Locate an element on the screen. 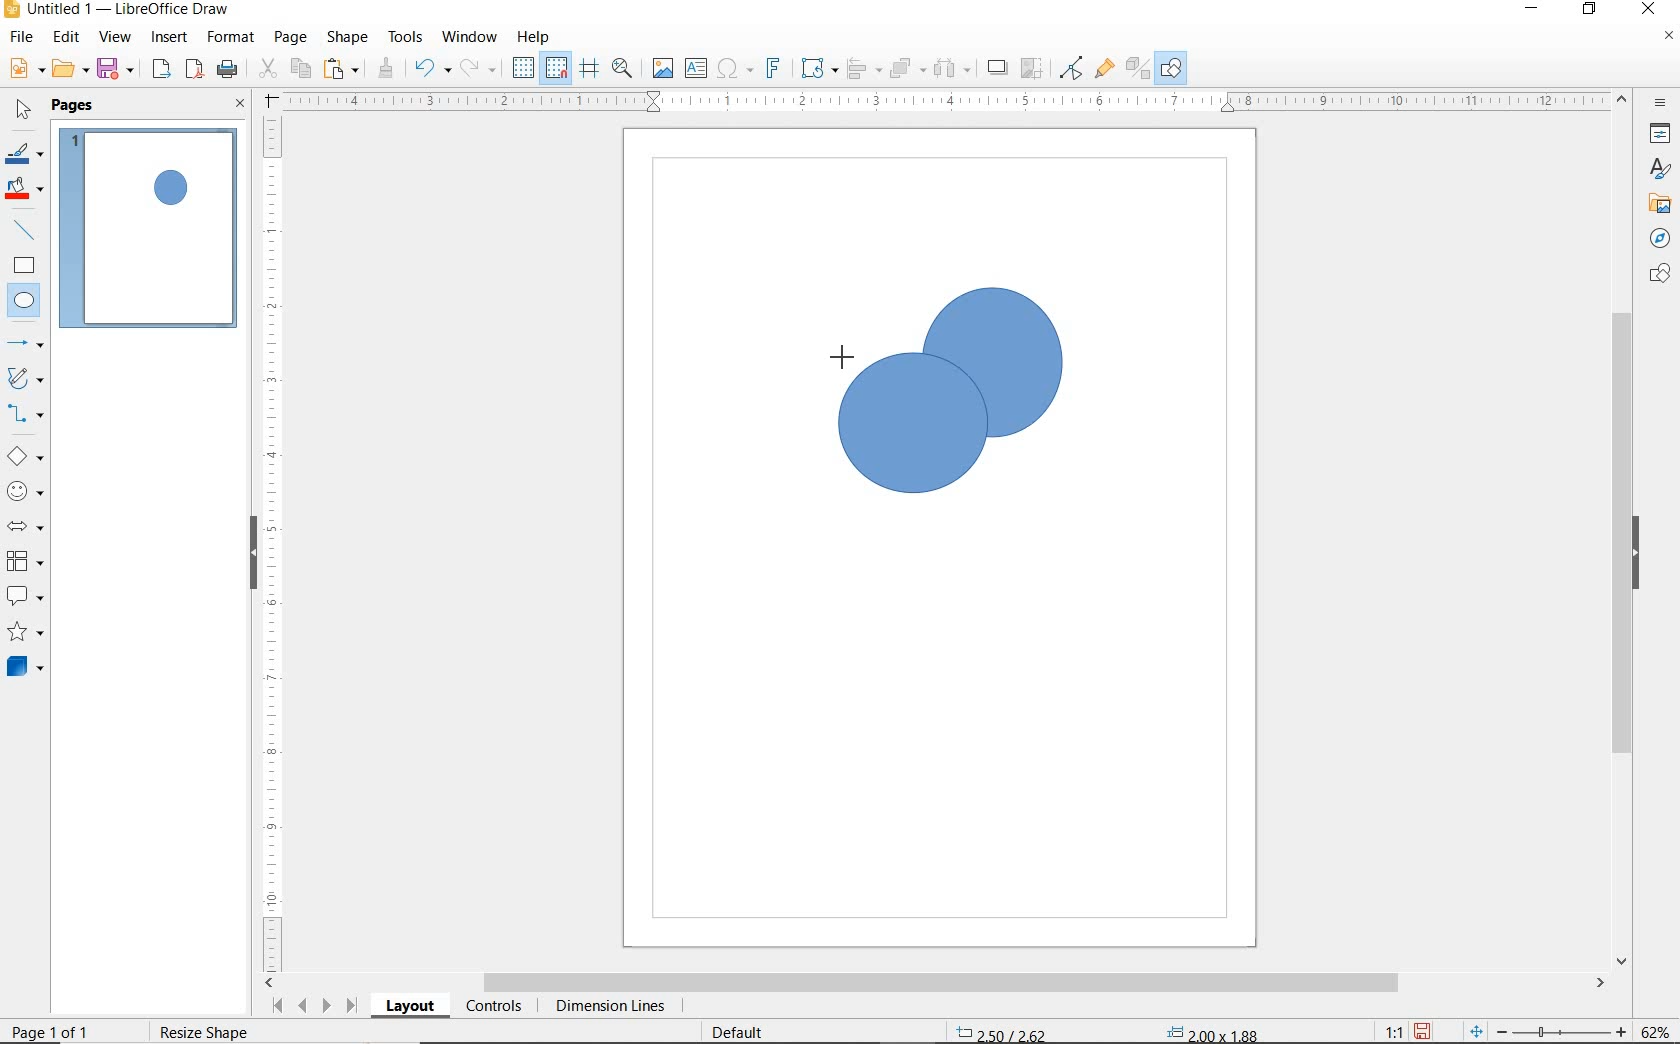  STARS AND BANNERS is located at coordinates (25, 634).